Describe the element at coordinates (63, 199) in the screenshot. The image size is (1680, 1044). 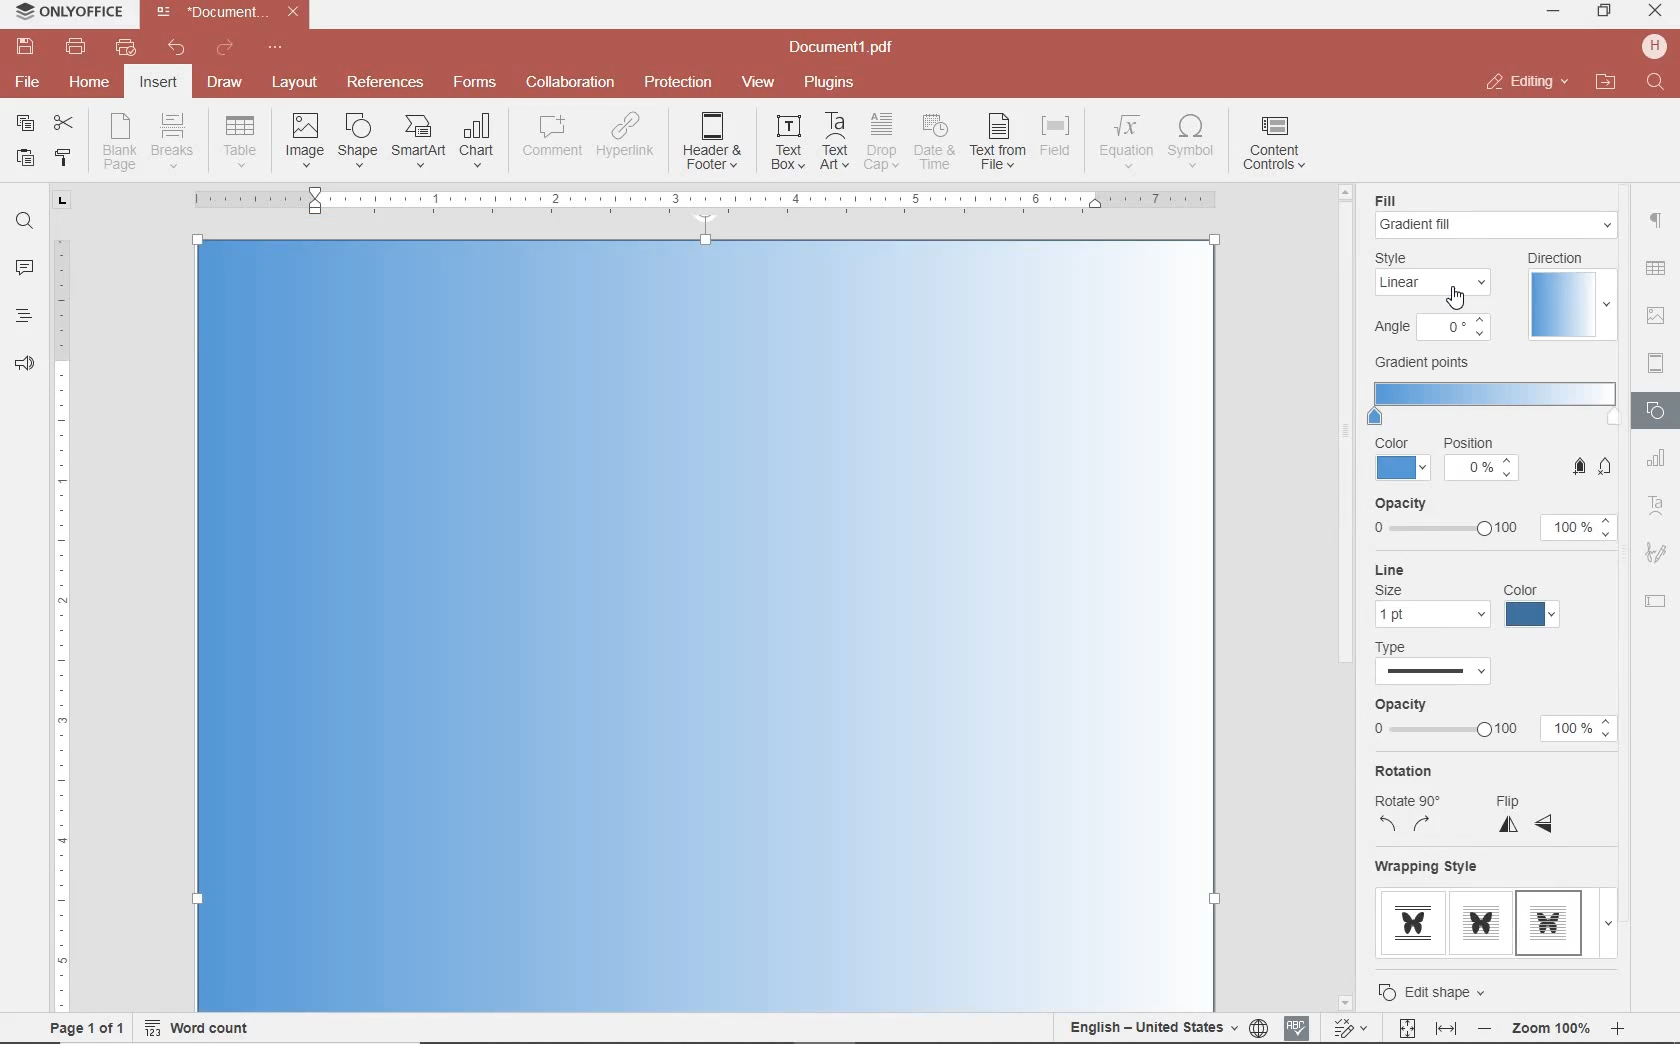
I see `tab stop` at that location.